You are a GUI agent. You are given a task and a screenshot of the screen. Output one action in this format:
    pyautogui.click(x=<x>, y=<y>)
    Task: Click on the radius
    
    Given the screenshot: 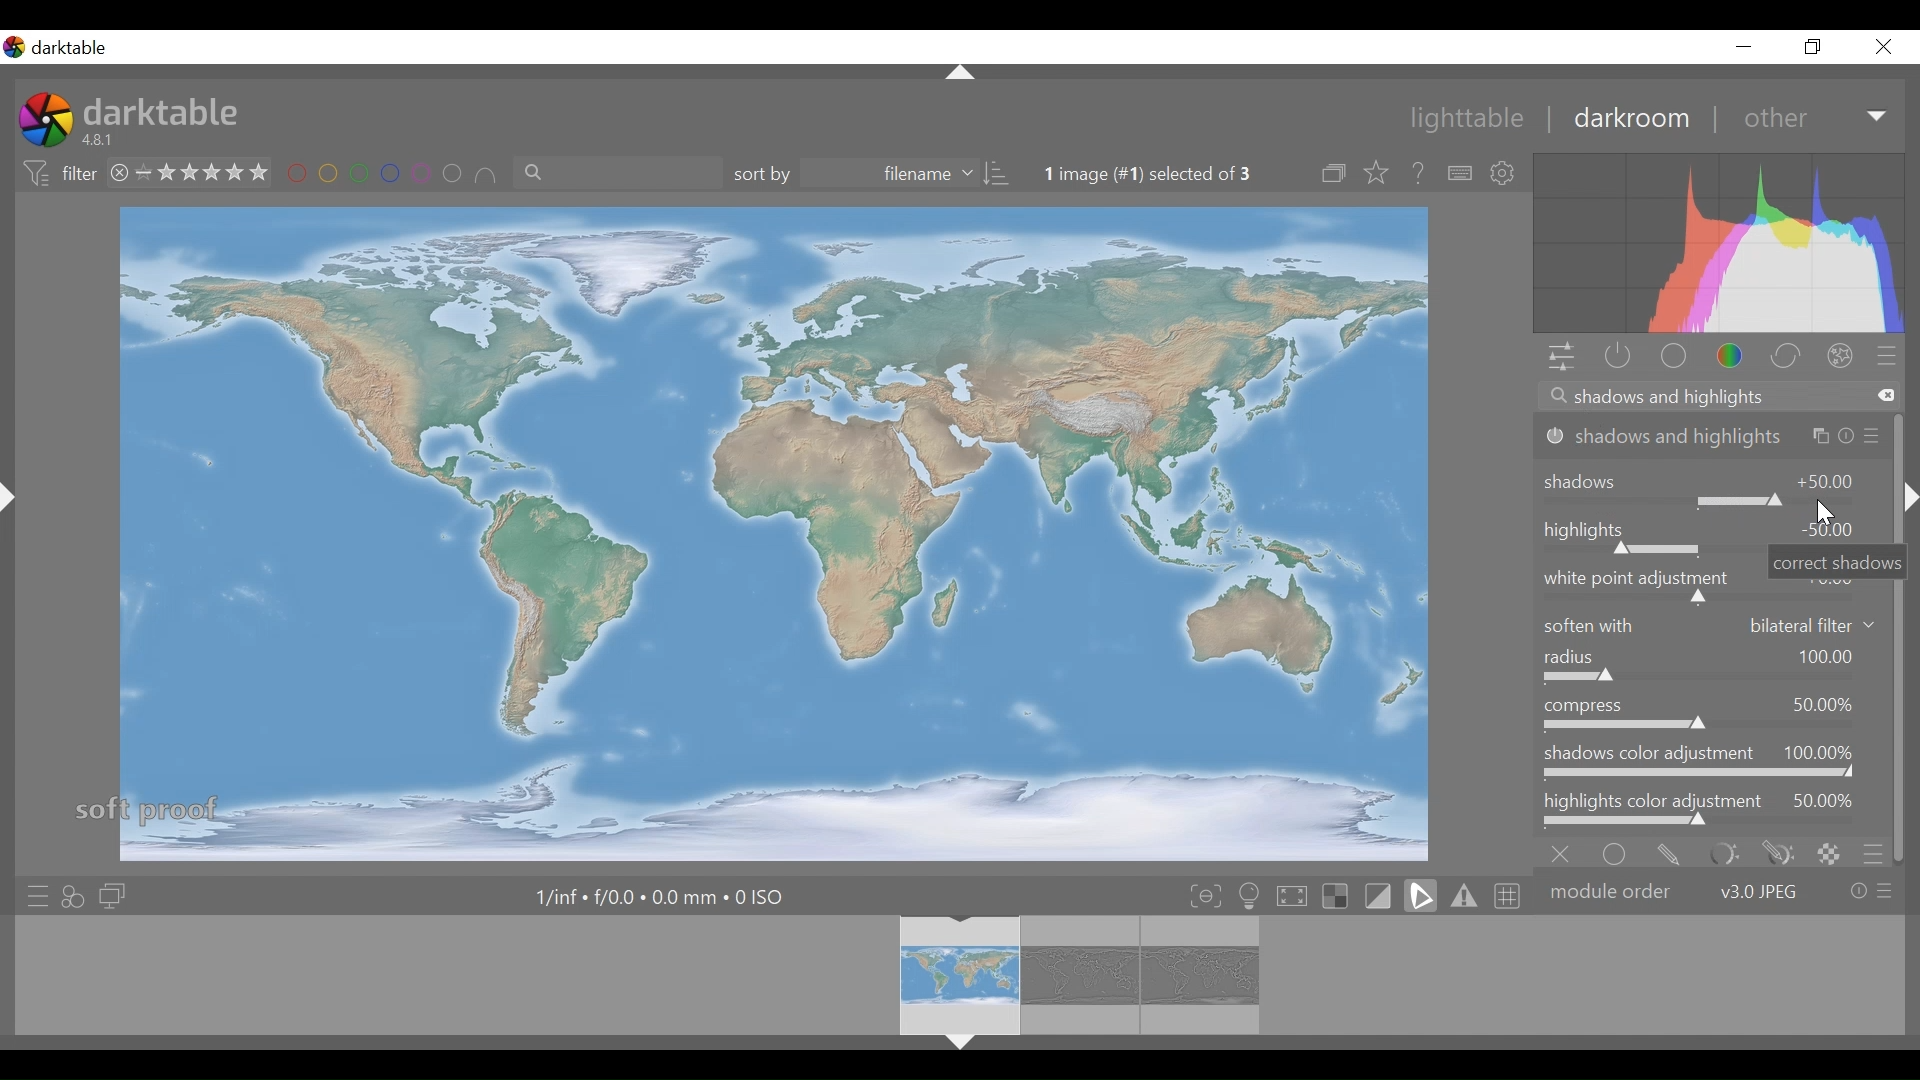 What is the action you would take?
    pyautogui.click(x=1713, y=667)
    